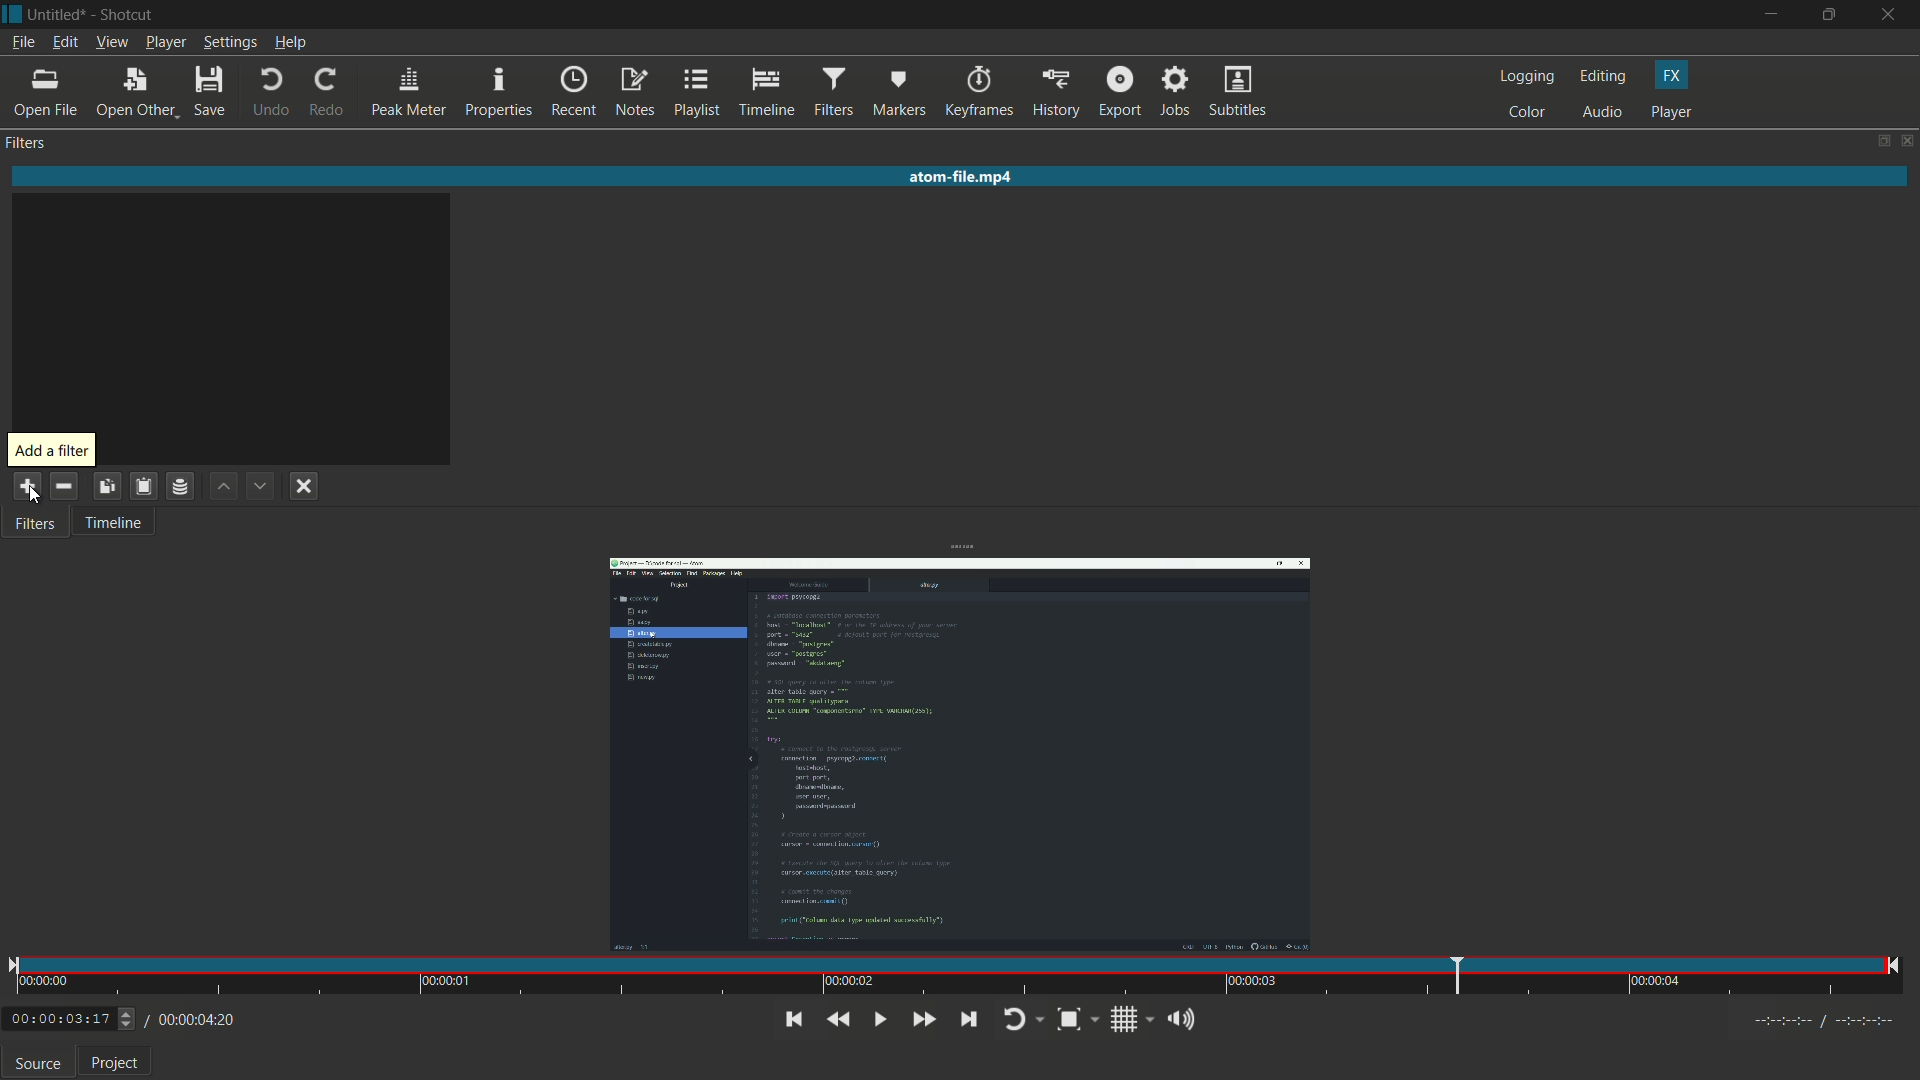 Image resolution: width=1920 pixels, height=1080 pixels. I want to click on deselect filter, so click(305, 486).